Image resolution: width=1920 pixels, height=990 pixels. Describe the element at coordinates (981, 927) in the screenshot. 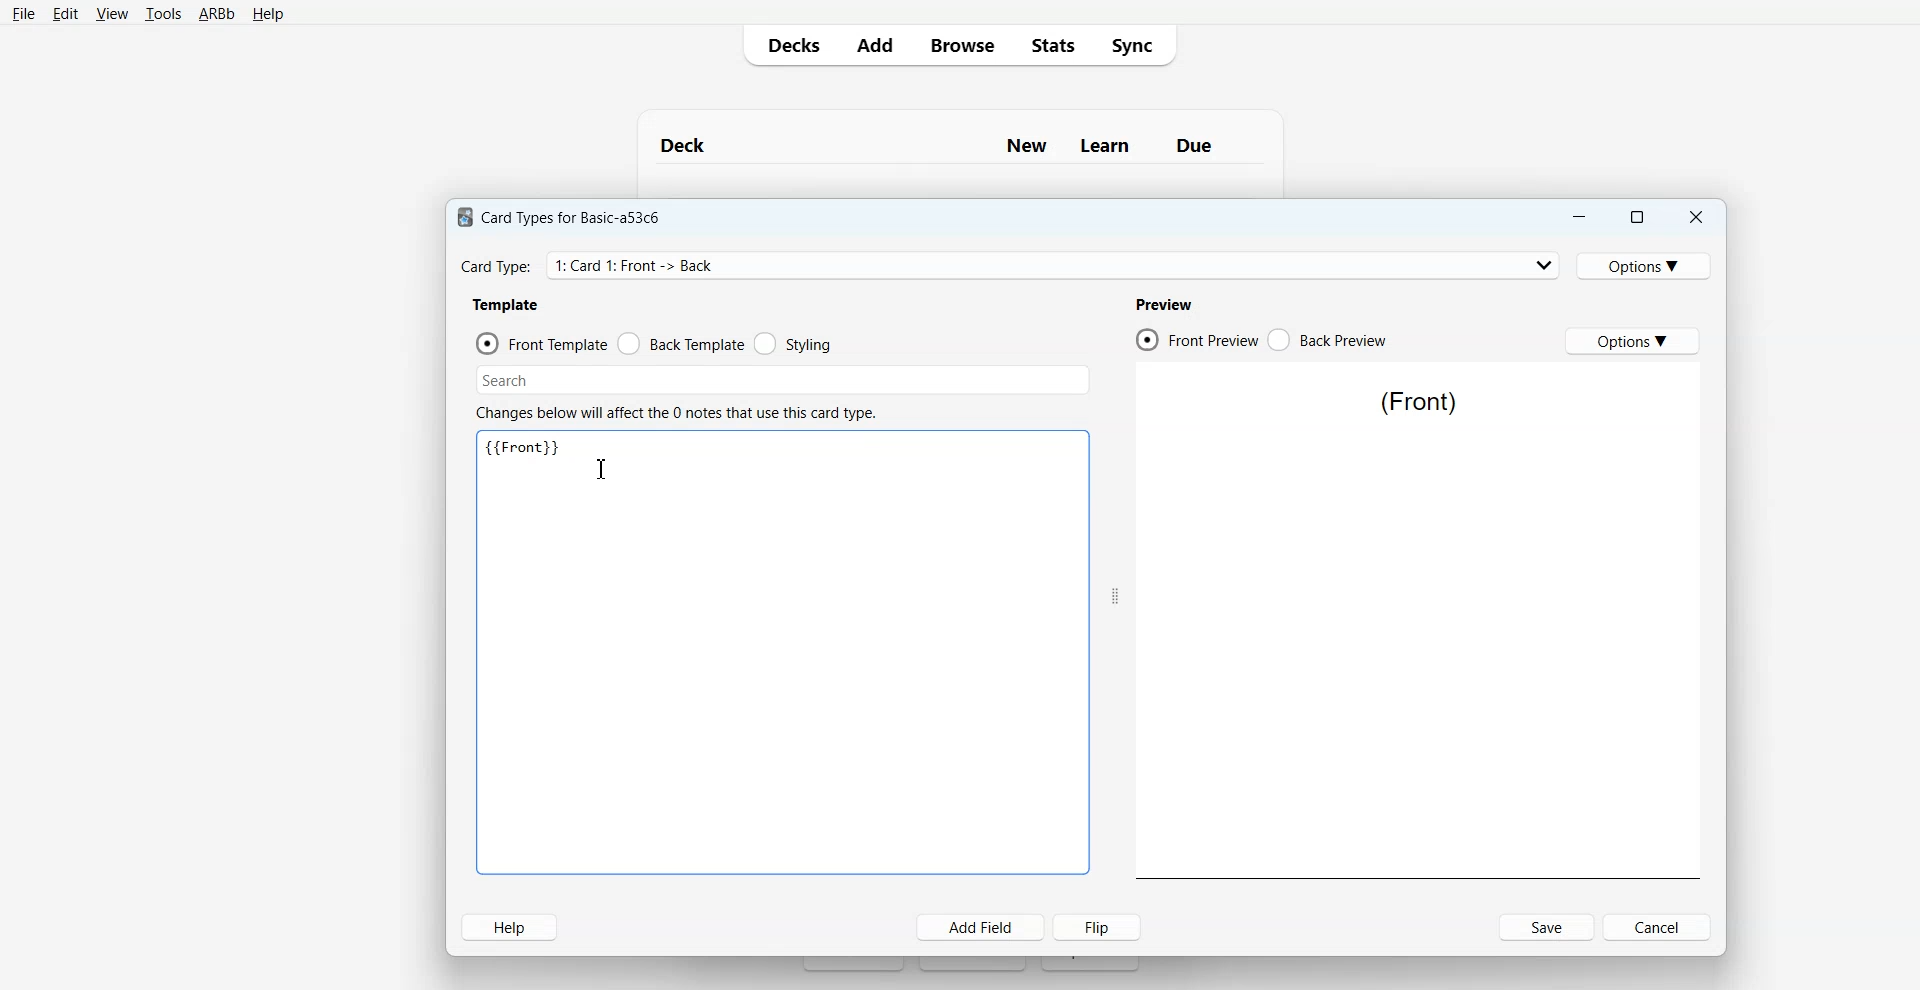

I see `Add Field` at that location.